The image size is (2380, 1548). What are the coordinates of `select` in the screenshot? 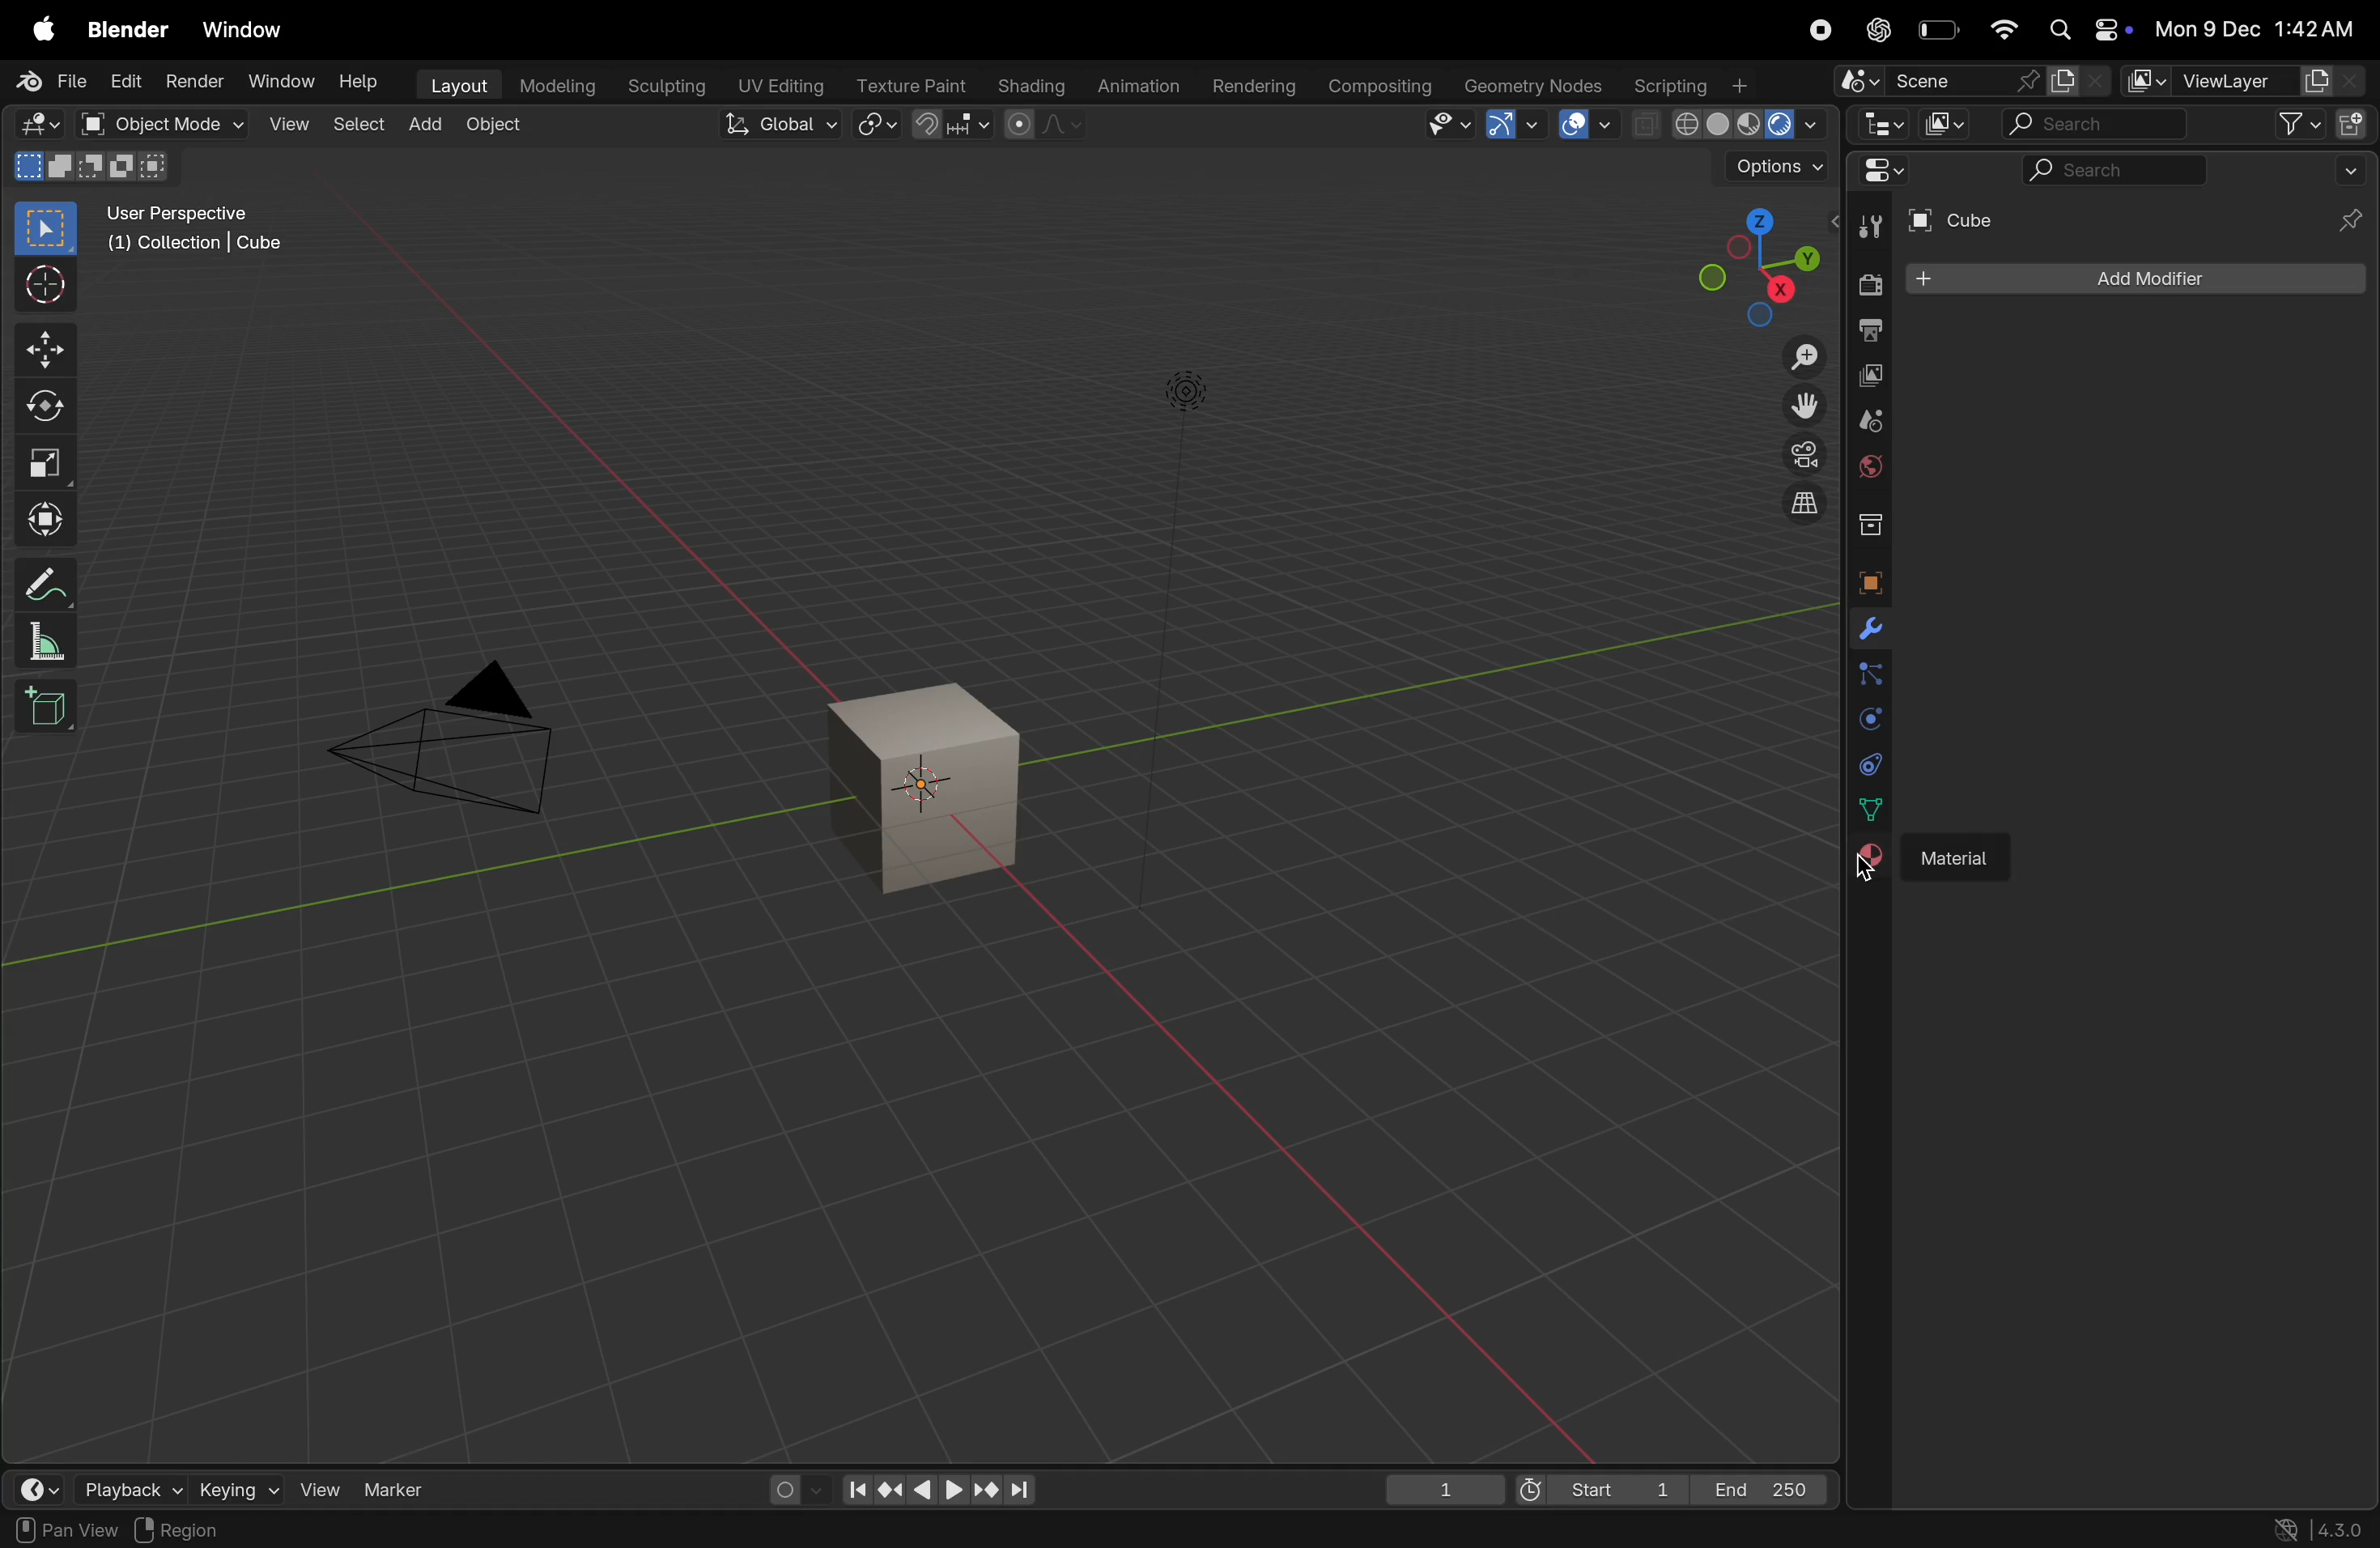 It's located at (359, 128).